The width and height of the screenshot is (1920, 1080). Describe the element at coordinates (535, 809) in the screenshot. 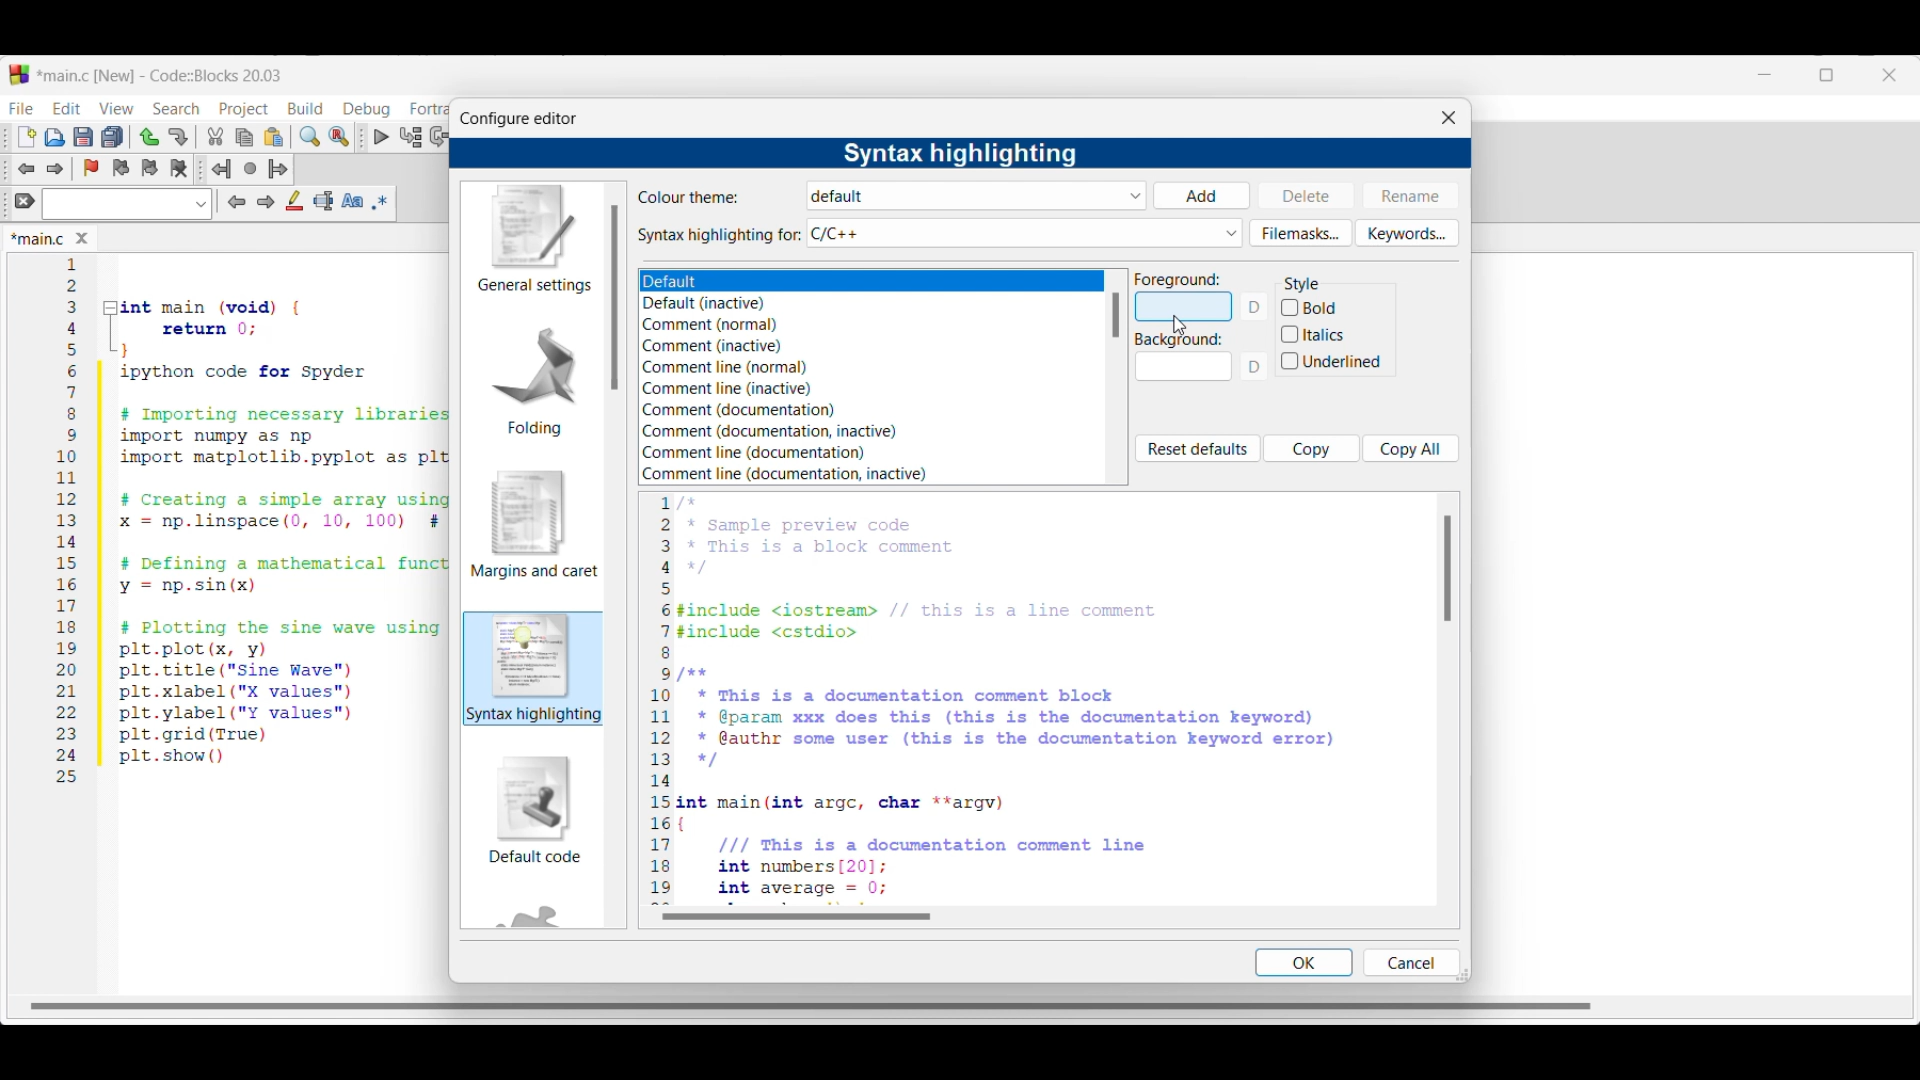

I see `Default code` at that location.